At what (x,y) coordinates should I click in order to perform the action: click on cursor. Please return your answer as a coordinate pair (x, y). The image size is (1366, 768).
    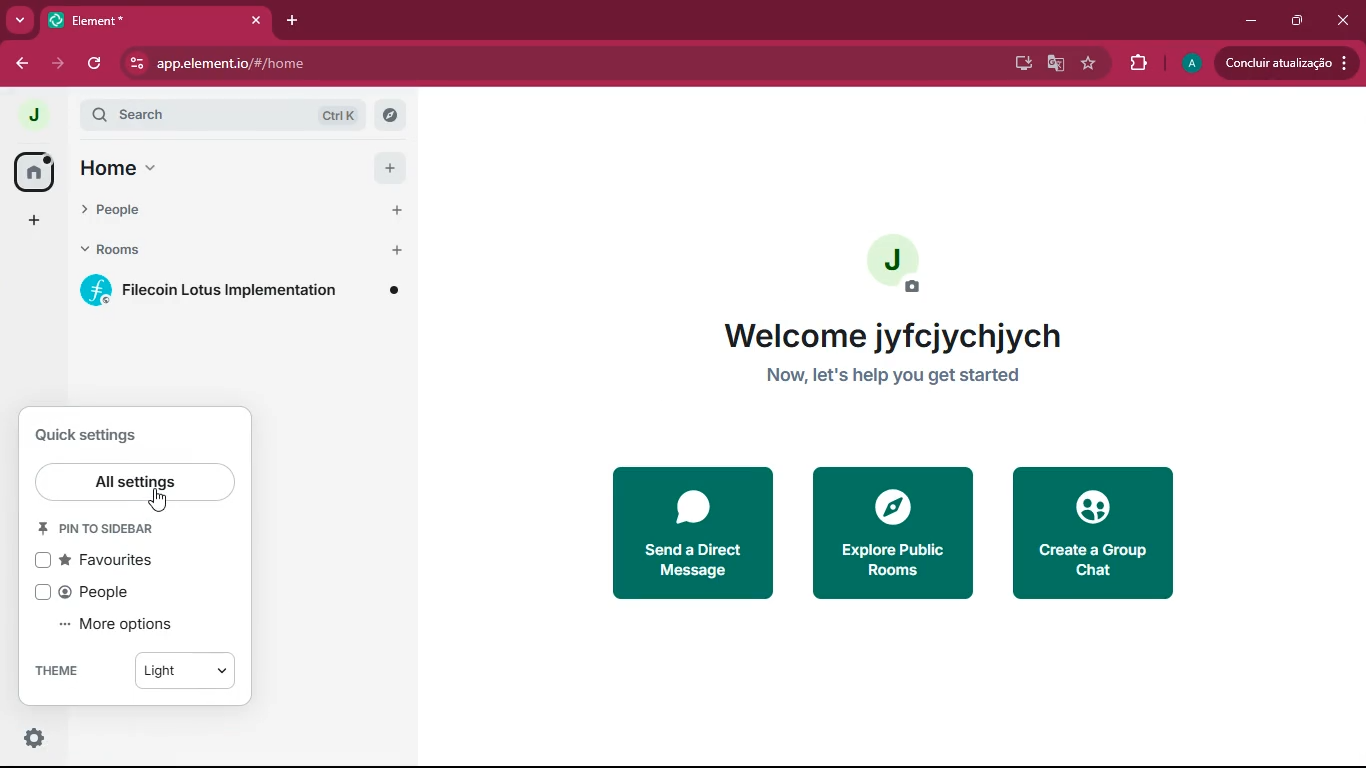
    Looking at the image, I should click on (162, 502).